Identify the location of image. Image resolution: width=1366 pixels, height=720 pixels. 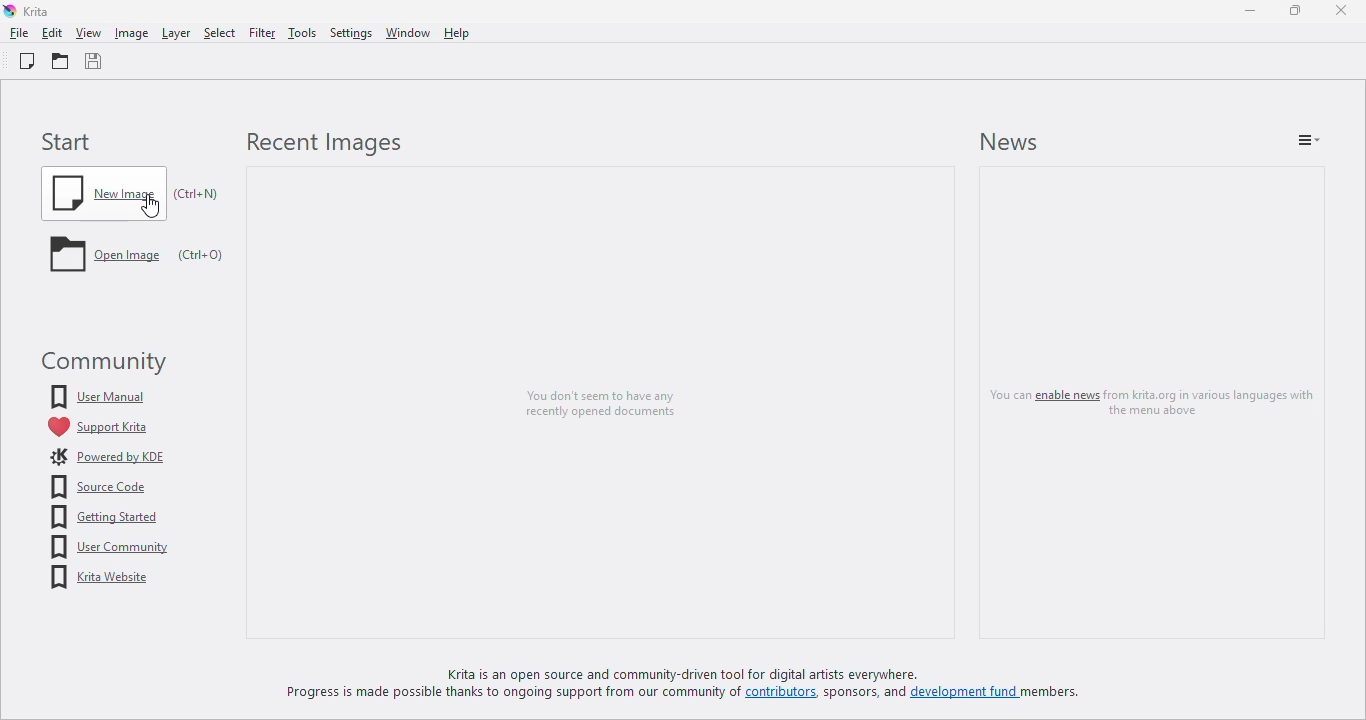
(131, 33).